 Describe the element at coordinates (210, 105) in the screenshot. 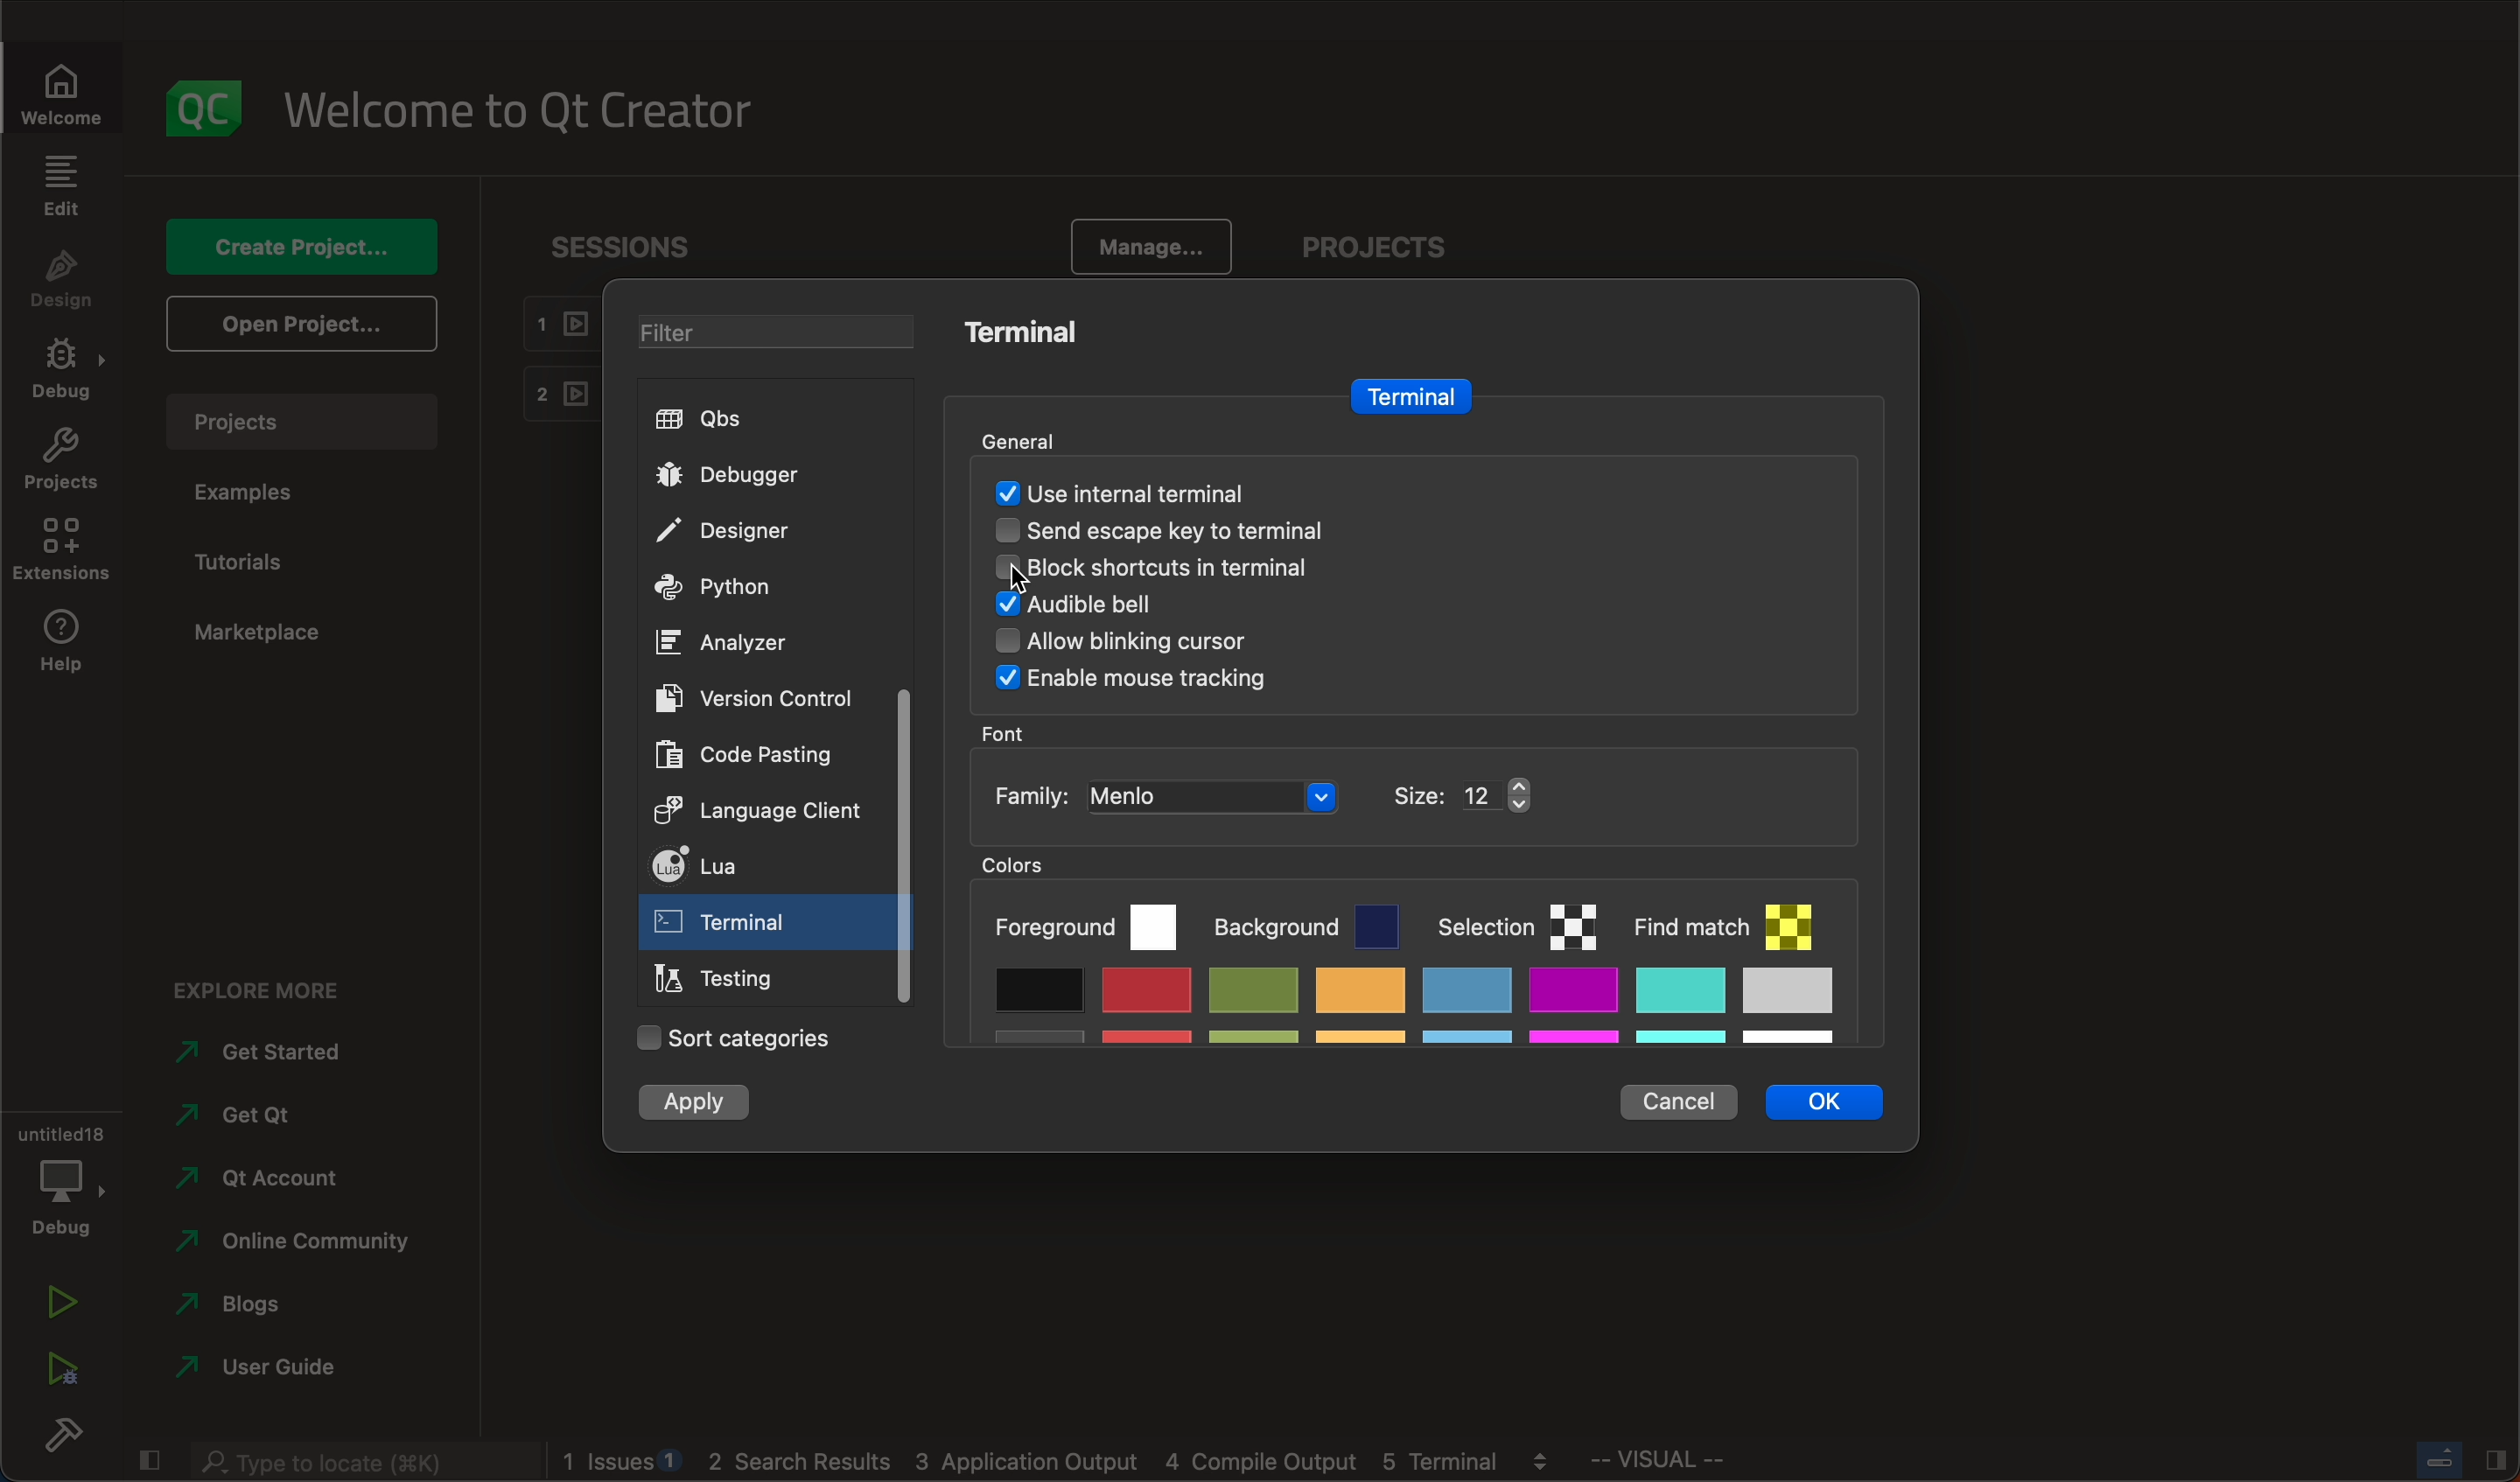

I see `logo` at that location.